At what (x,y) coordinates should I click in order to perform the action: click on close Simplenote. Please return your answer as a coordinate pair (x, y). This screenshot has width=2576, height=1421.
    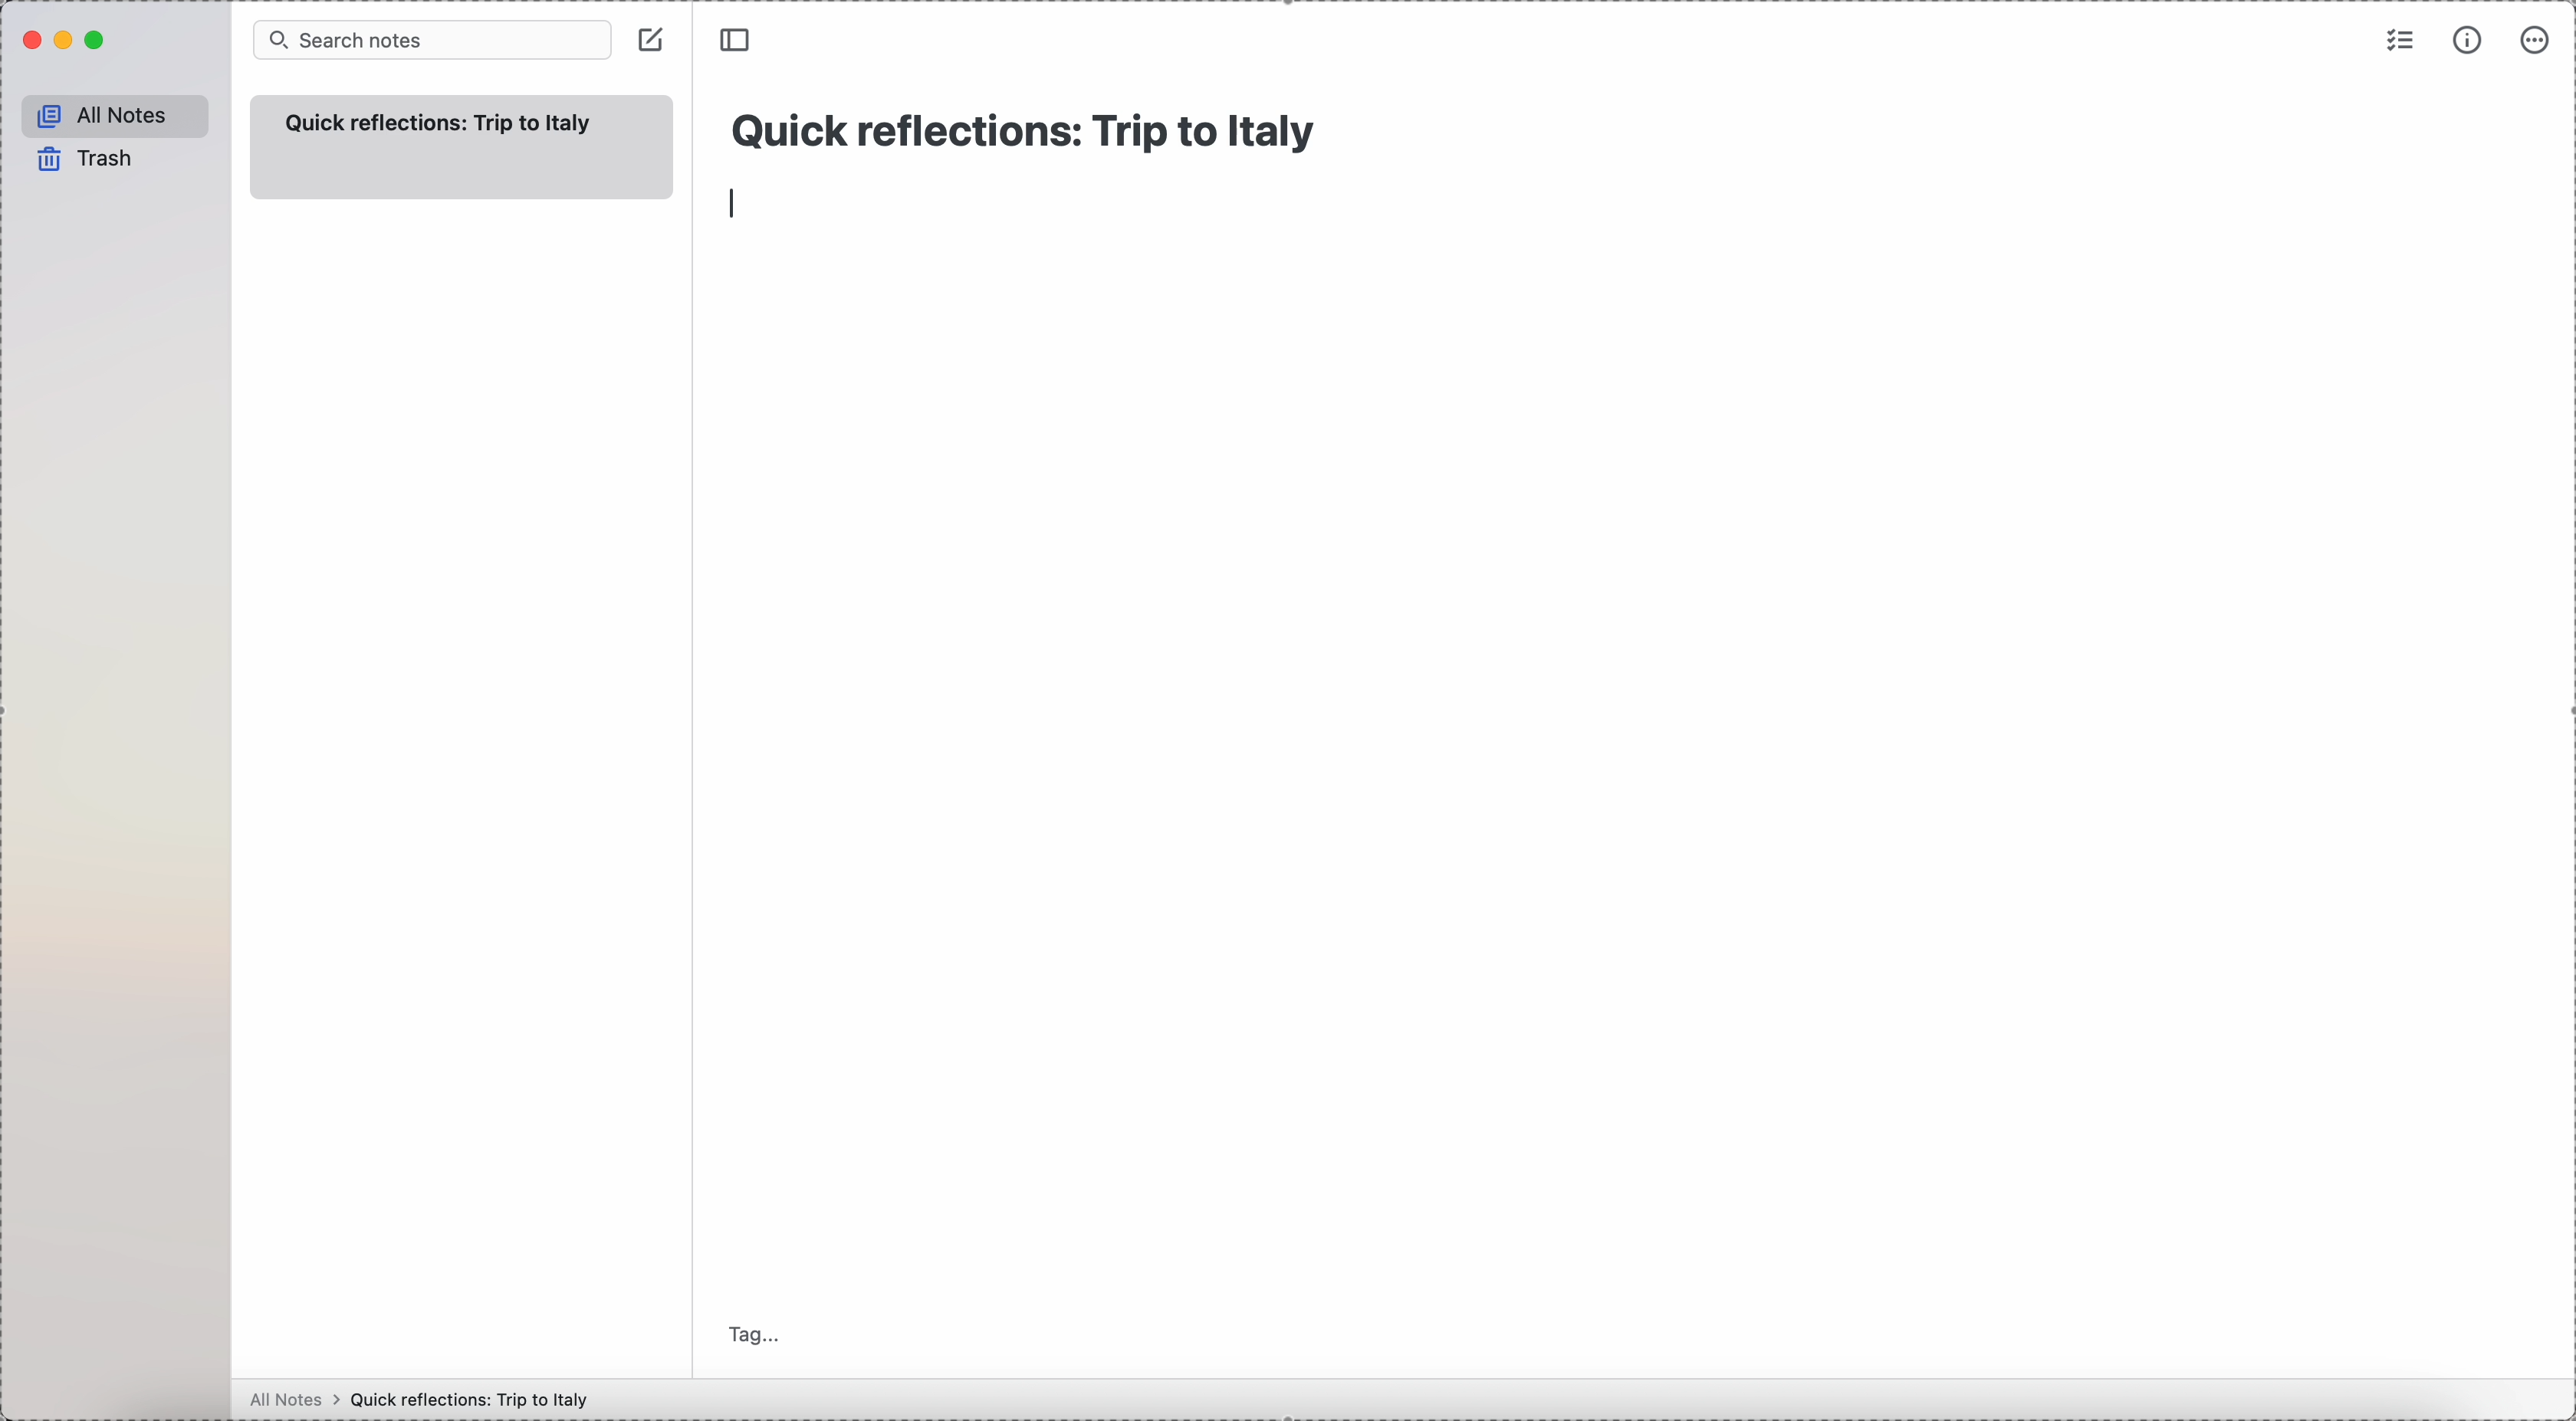
    Looking at the image, I should click on (29, 40).